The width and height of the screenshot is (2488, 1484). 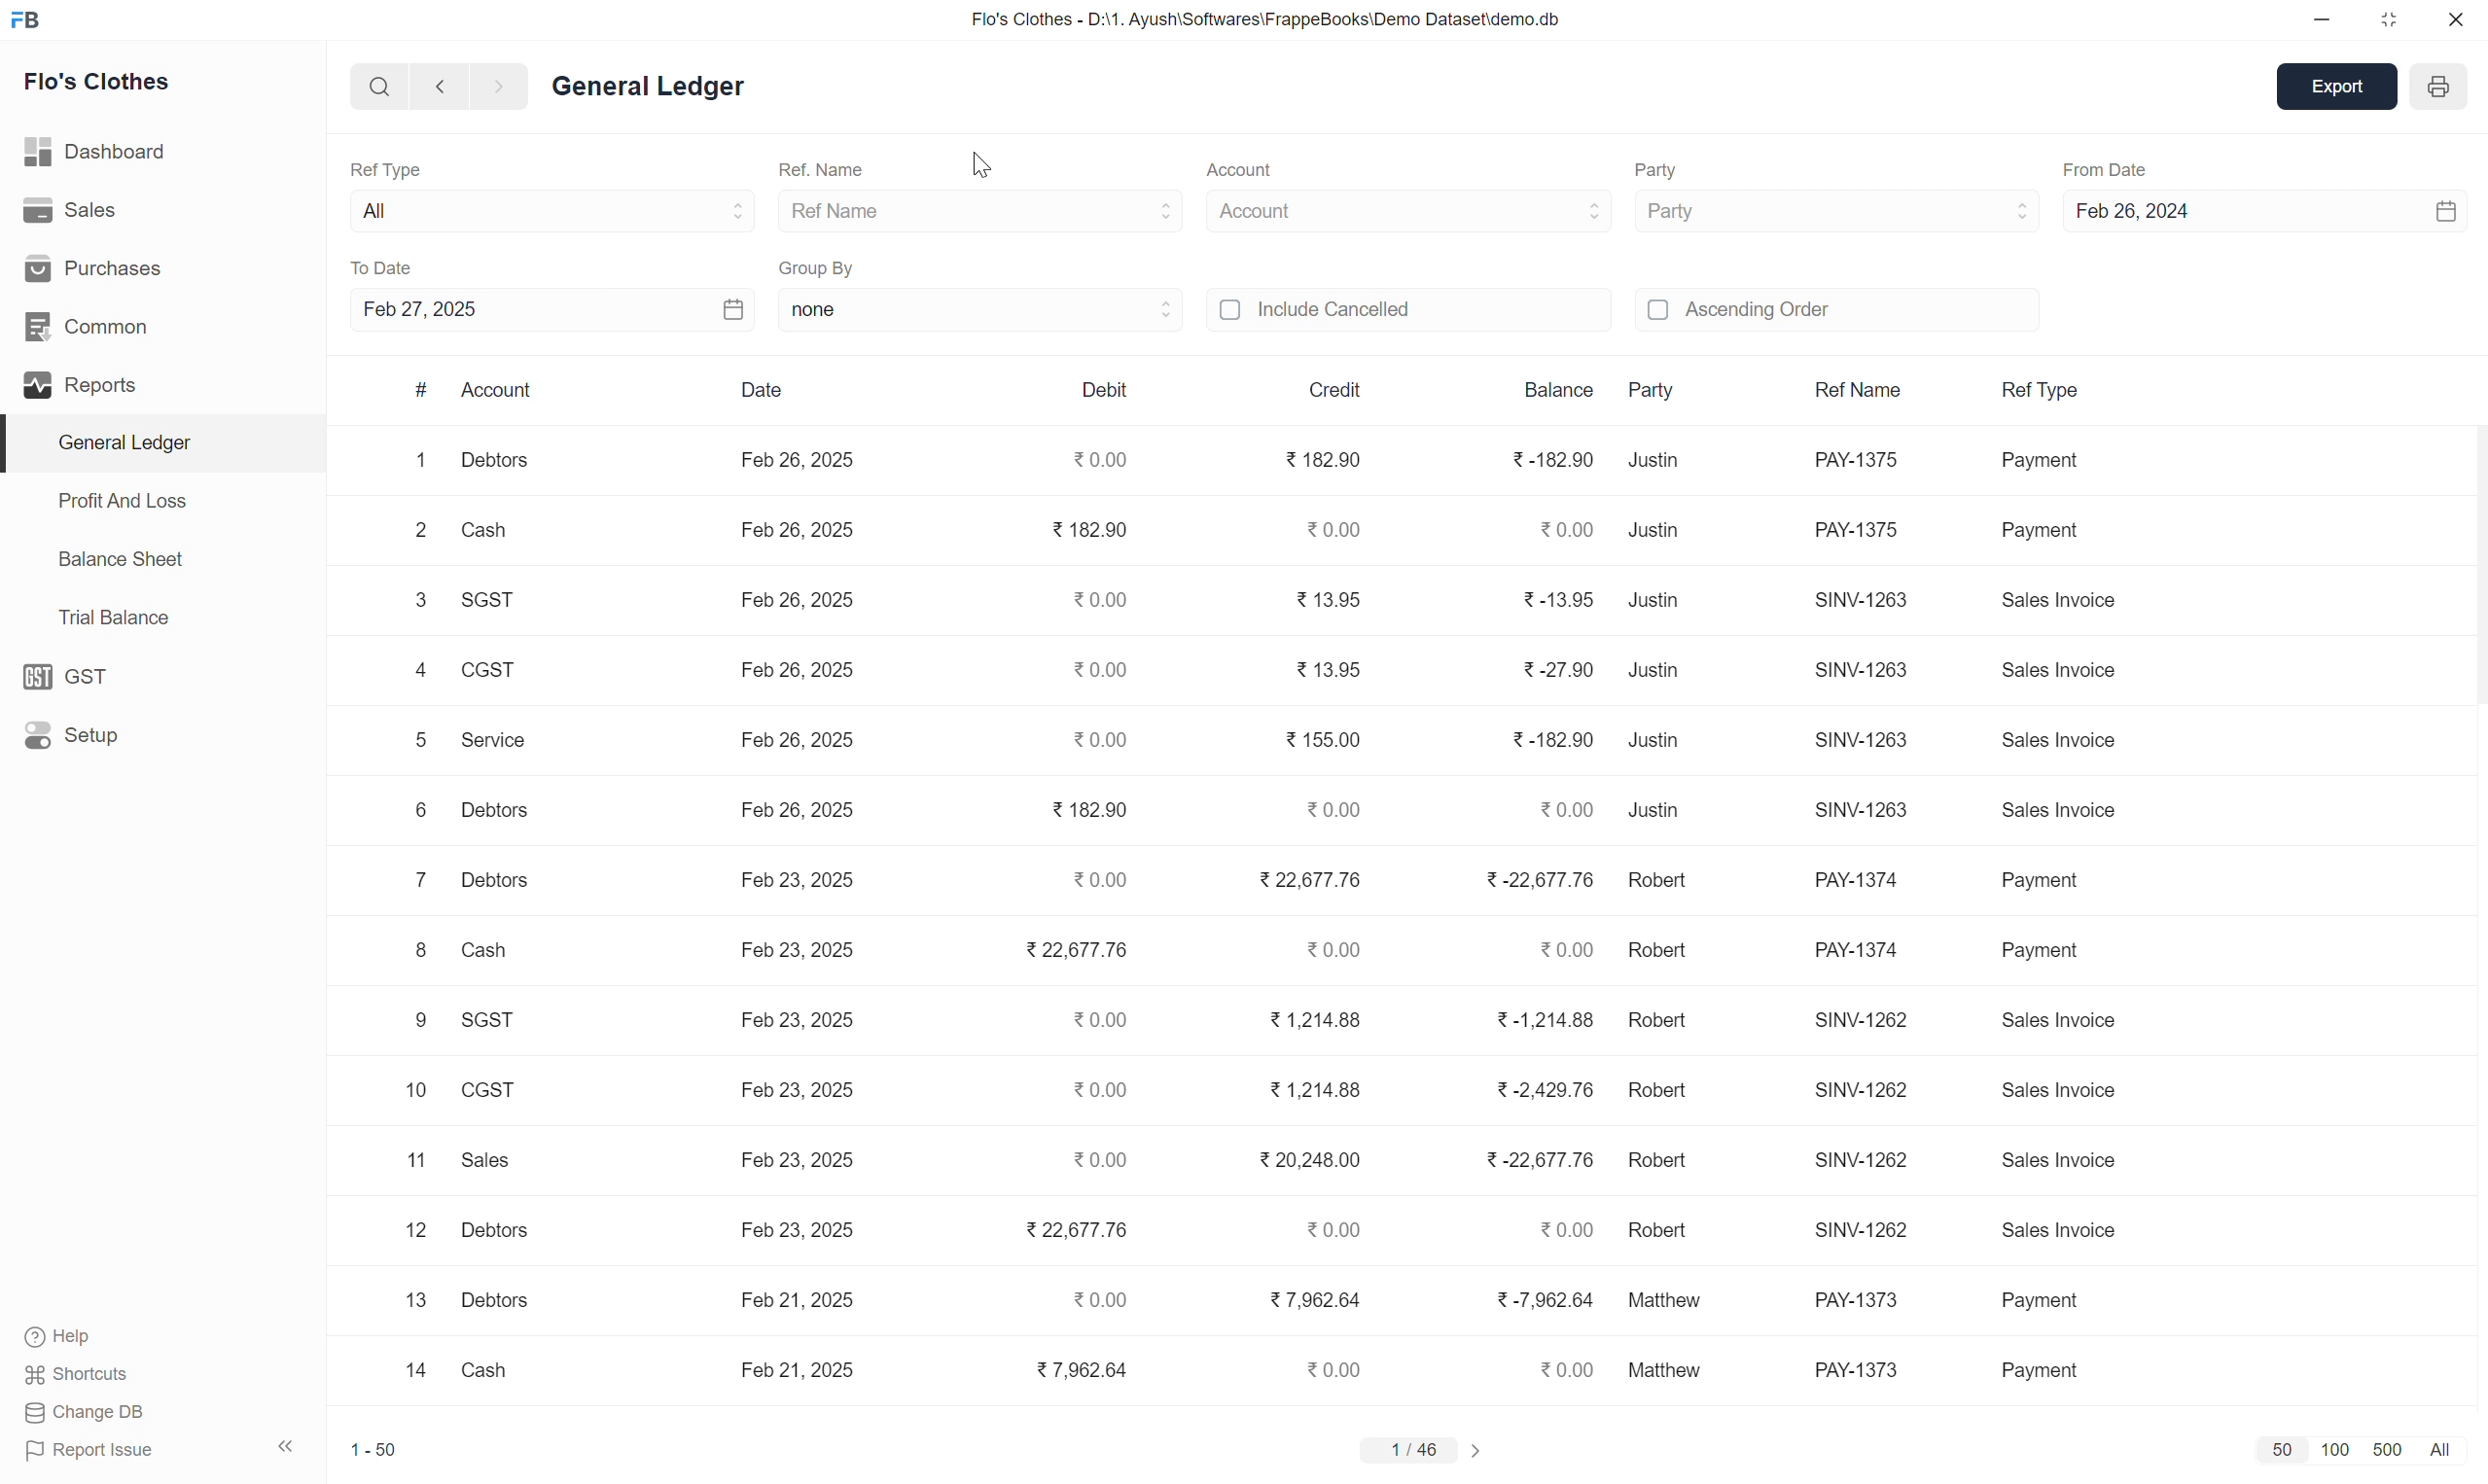 I want to click on SINV-1263, so click(x=1862, y=811).